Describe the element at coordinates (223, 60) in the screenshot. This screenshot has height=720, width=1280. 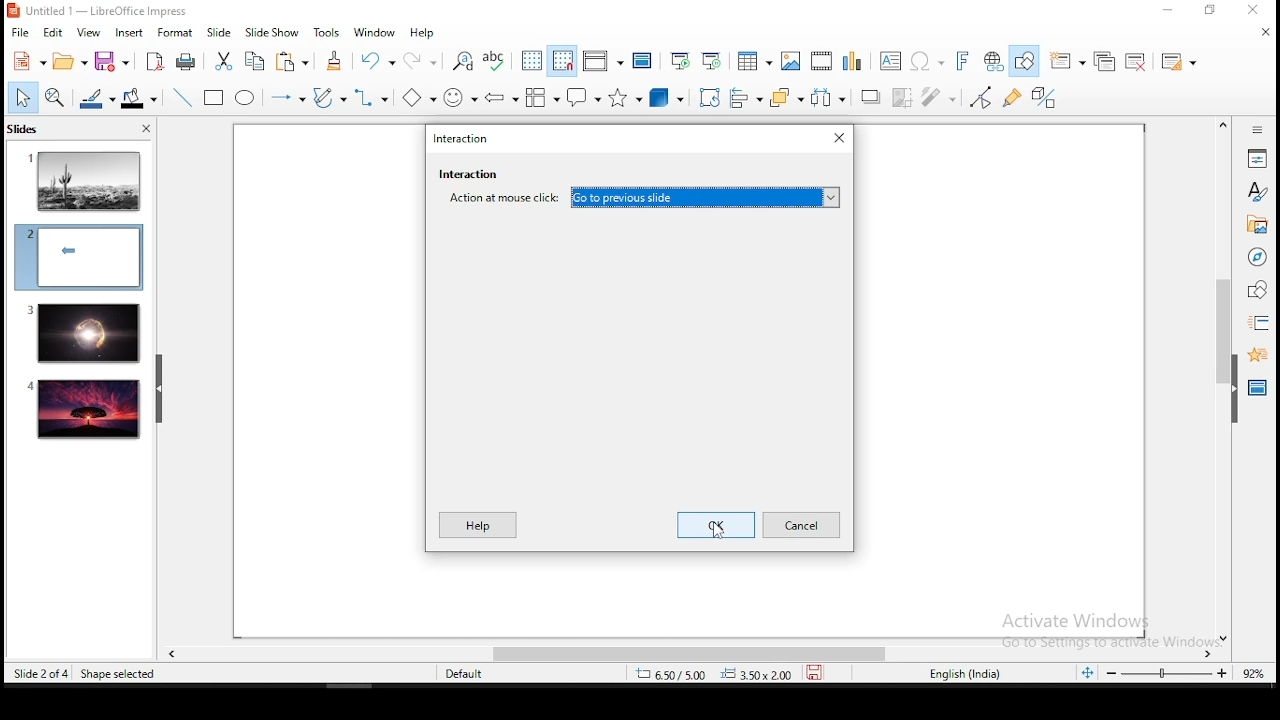
I see `cut` at that location.